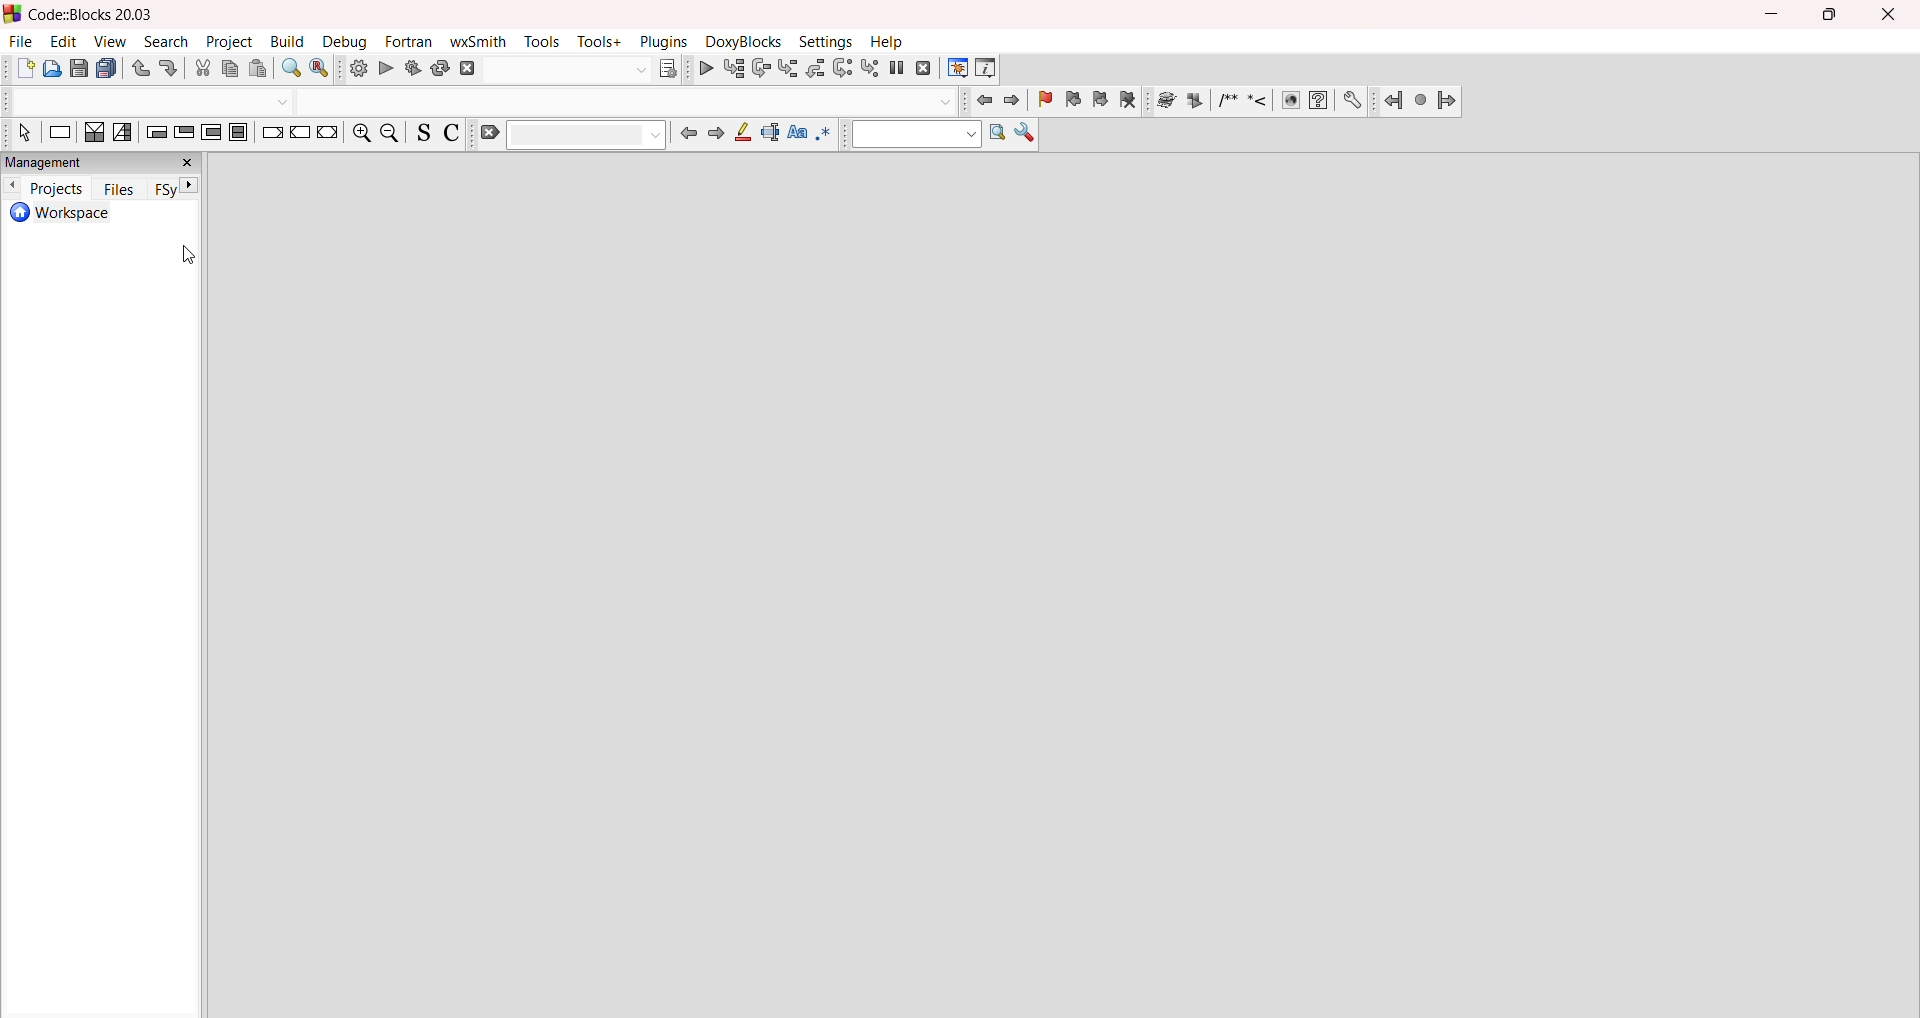 This screenshot has height=1018, width=1920. Describe the element at coordinates (12, 187) in the screenshot. I see `previous` at that location.